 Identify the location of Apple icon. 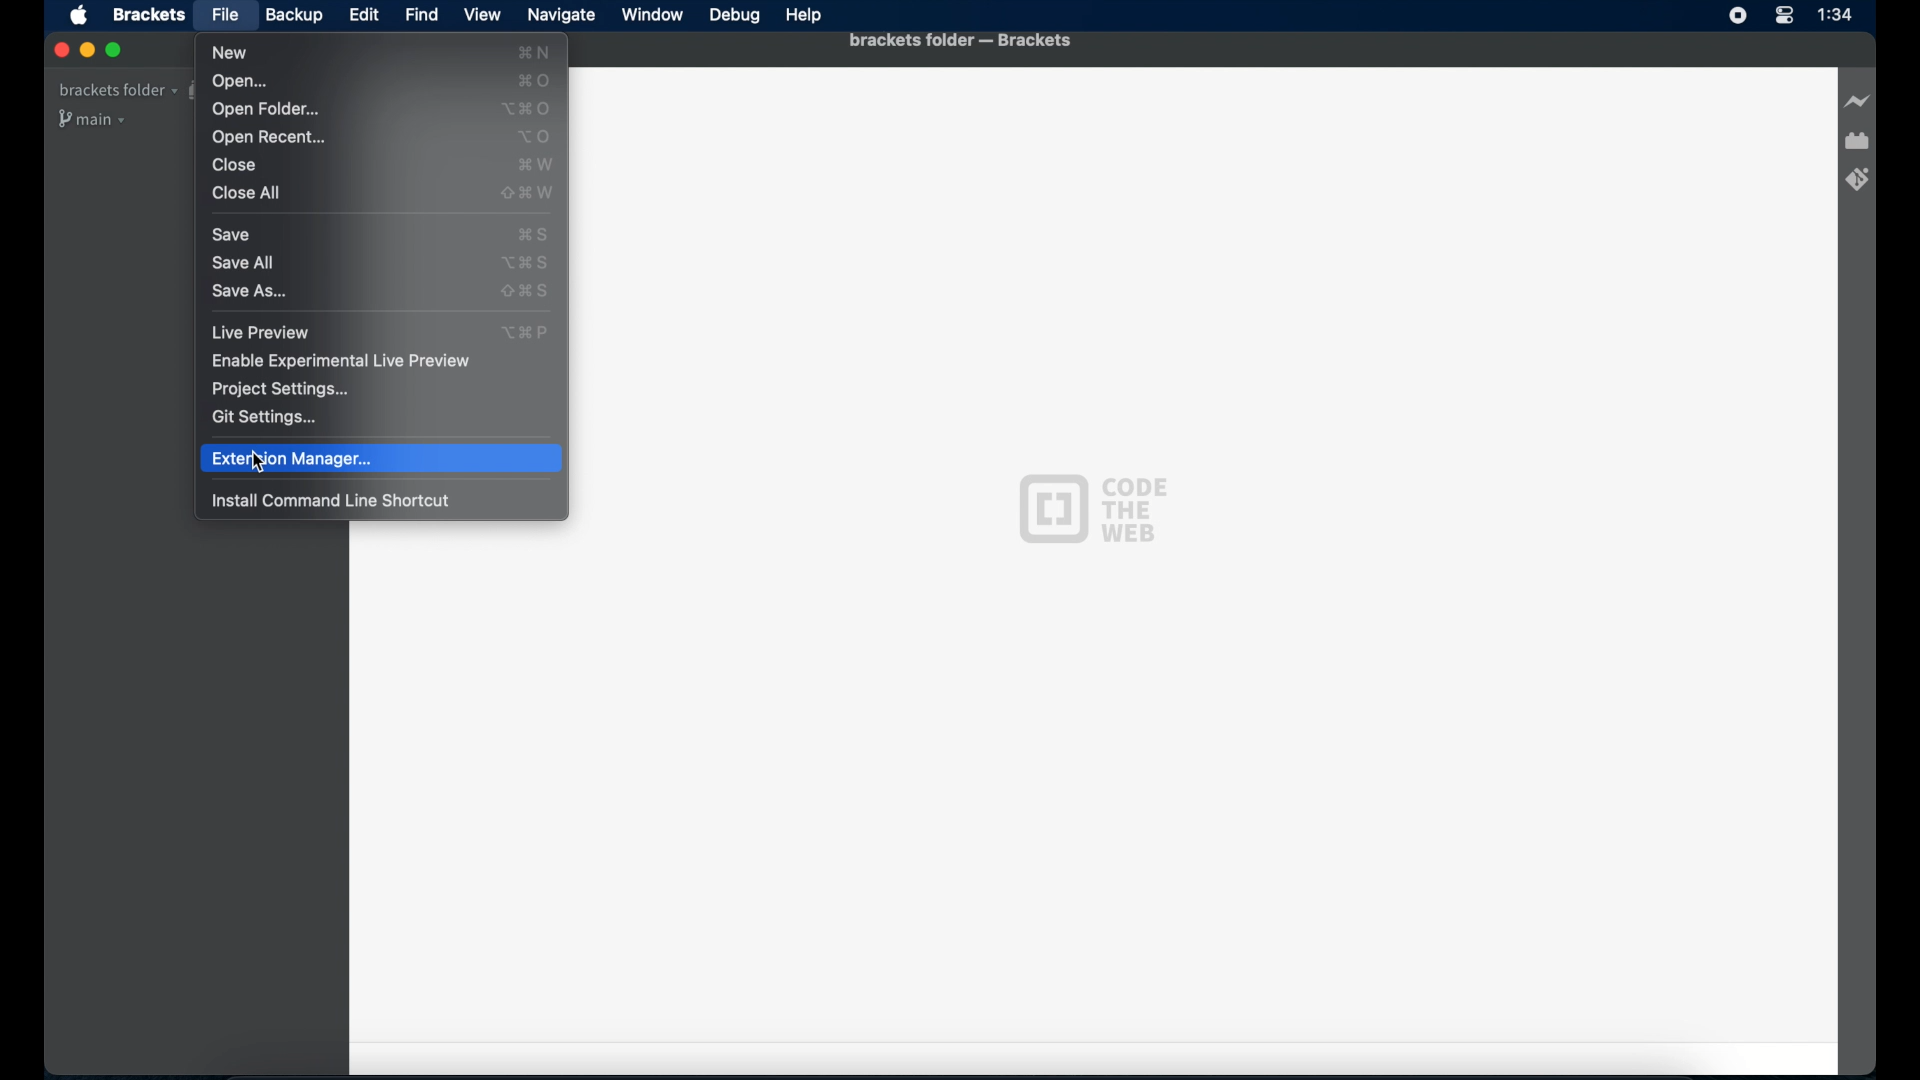
(80, 17).